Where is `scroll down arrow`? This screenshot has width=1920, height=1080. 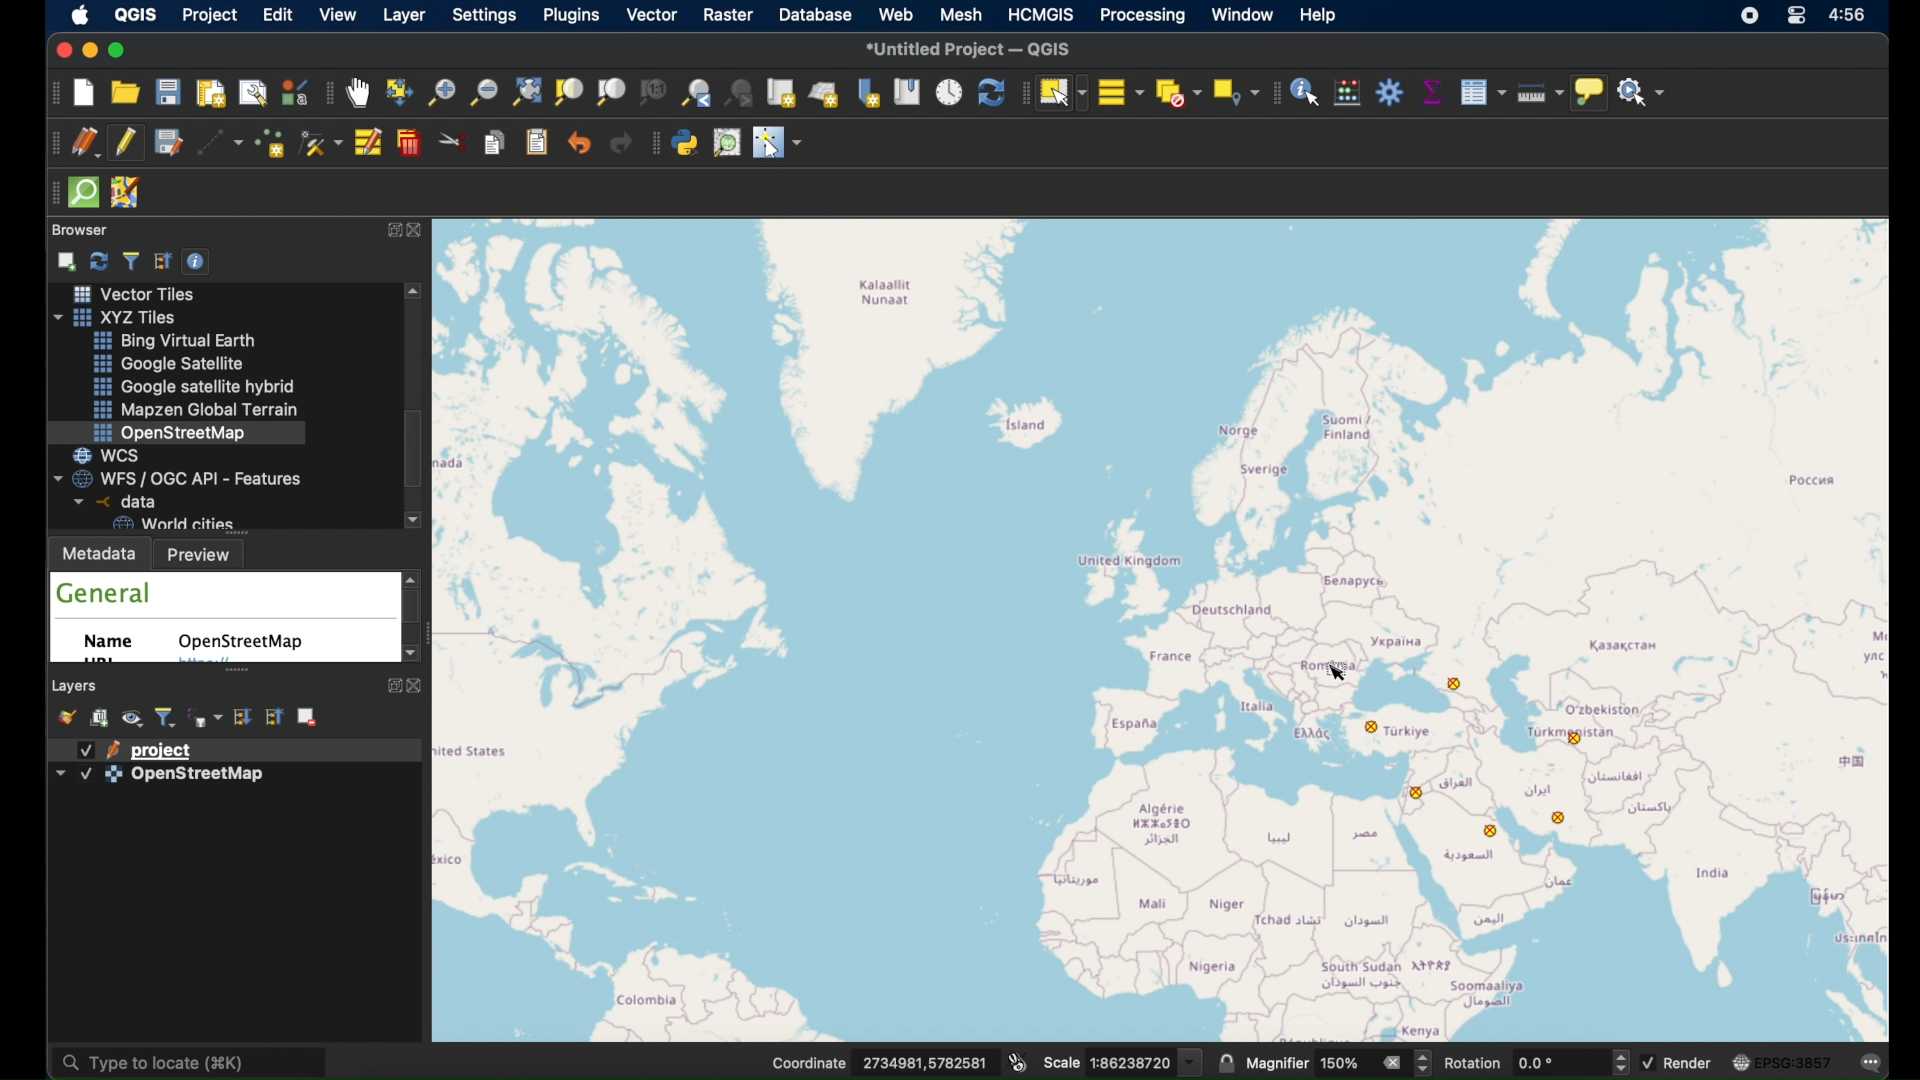
scroll down arrow is located at coordinates (407, 655).